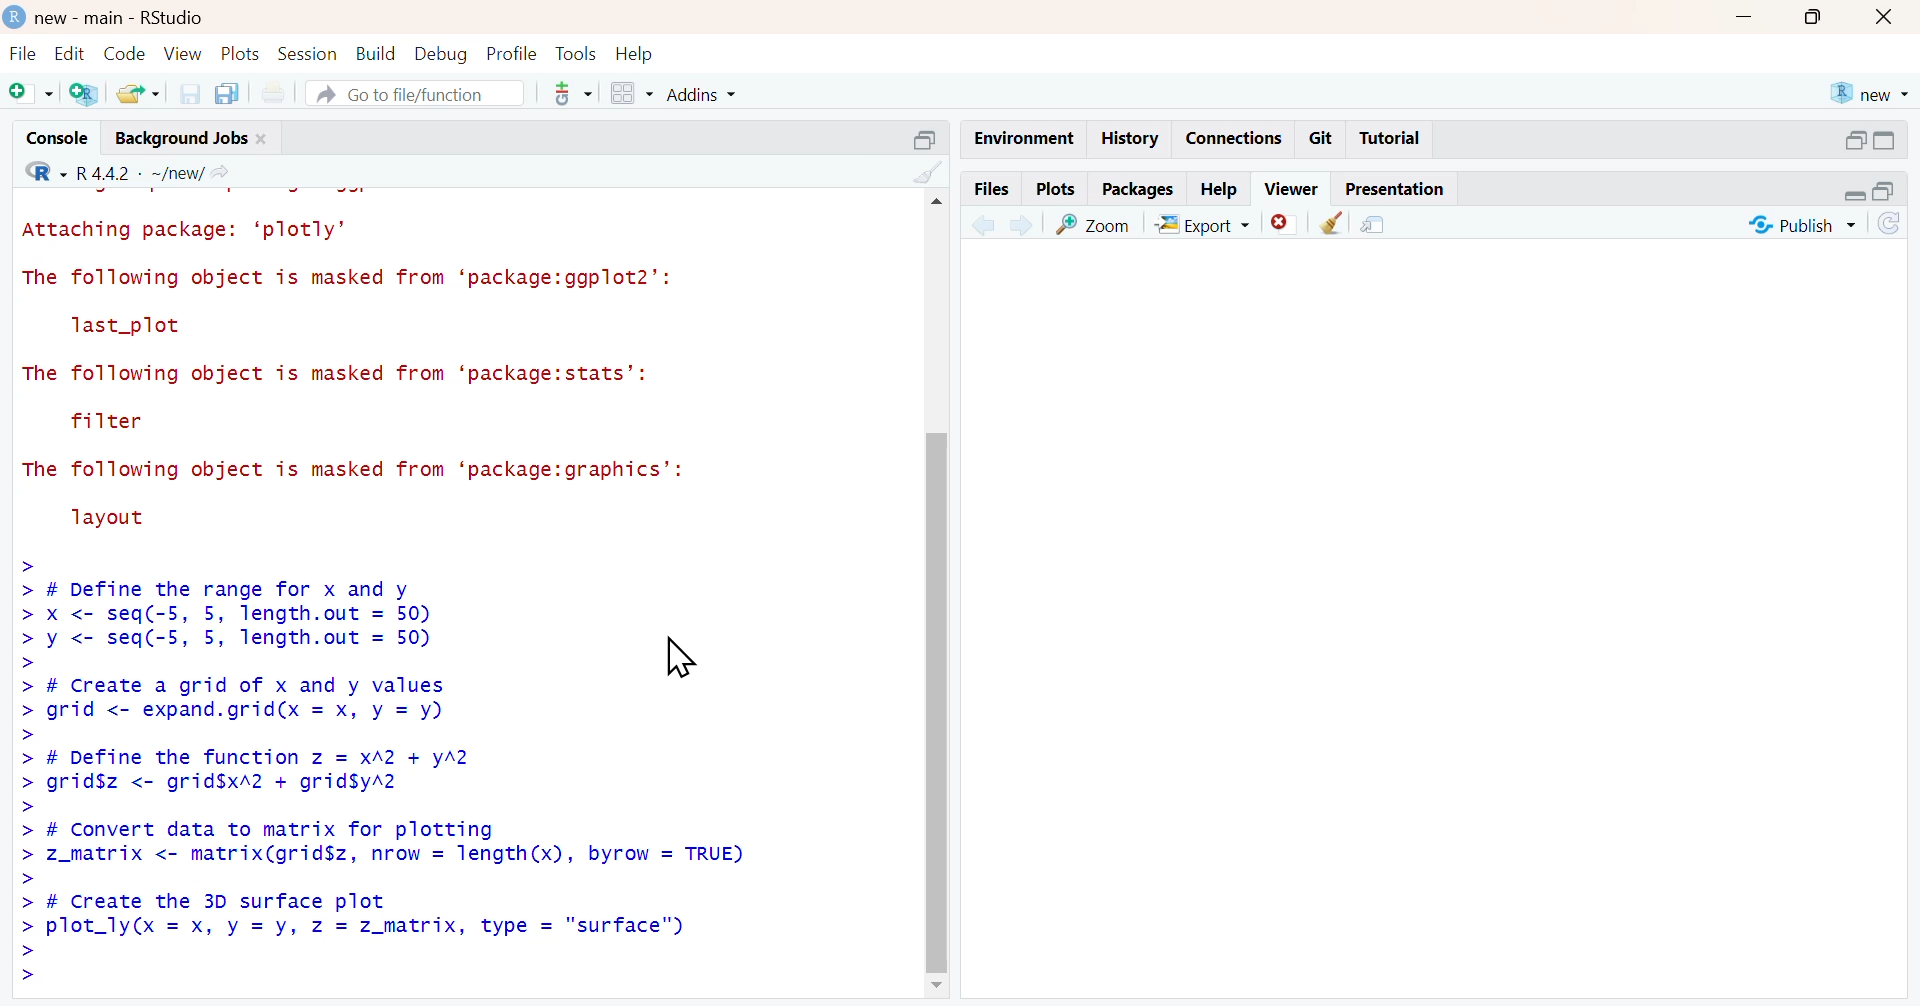 Image resolution: width=1920 pixels, height=1006 pixels. What do you see at coordinates (629, 93) in the screenshot?
I see `workspace panes` at bounding box center [629, 93].